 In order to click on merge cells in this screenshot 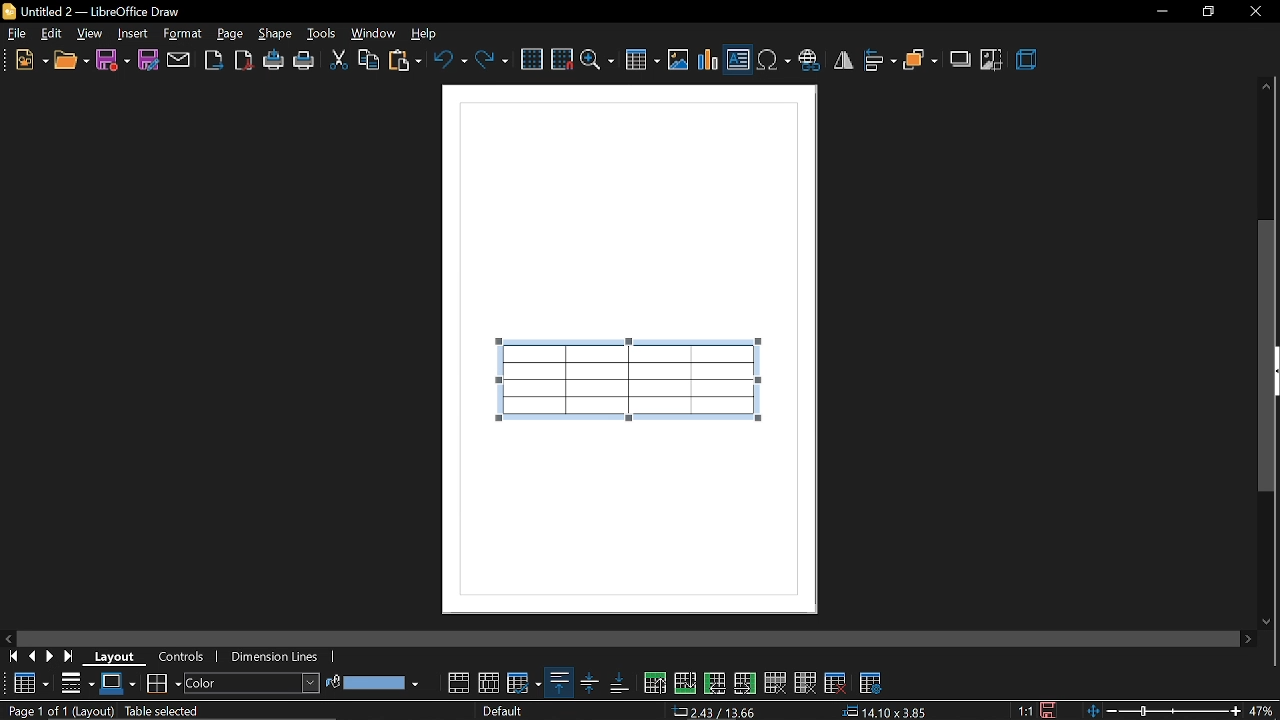, I will do `click(458, 683)`.